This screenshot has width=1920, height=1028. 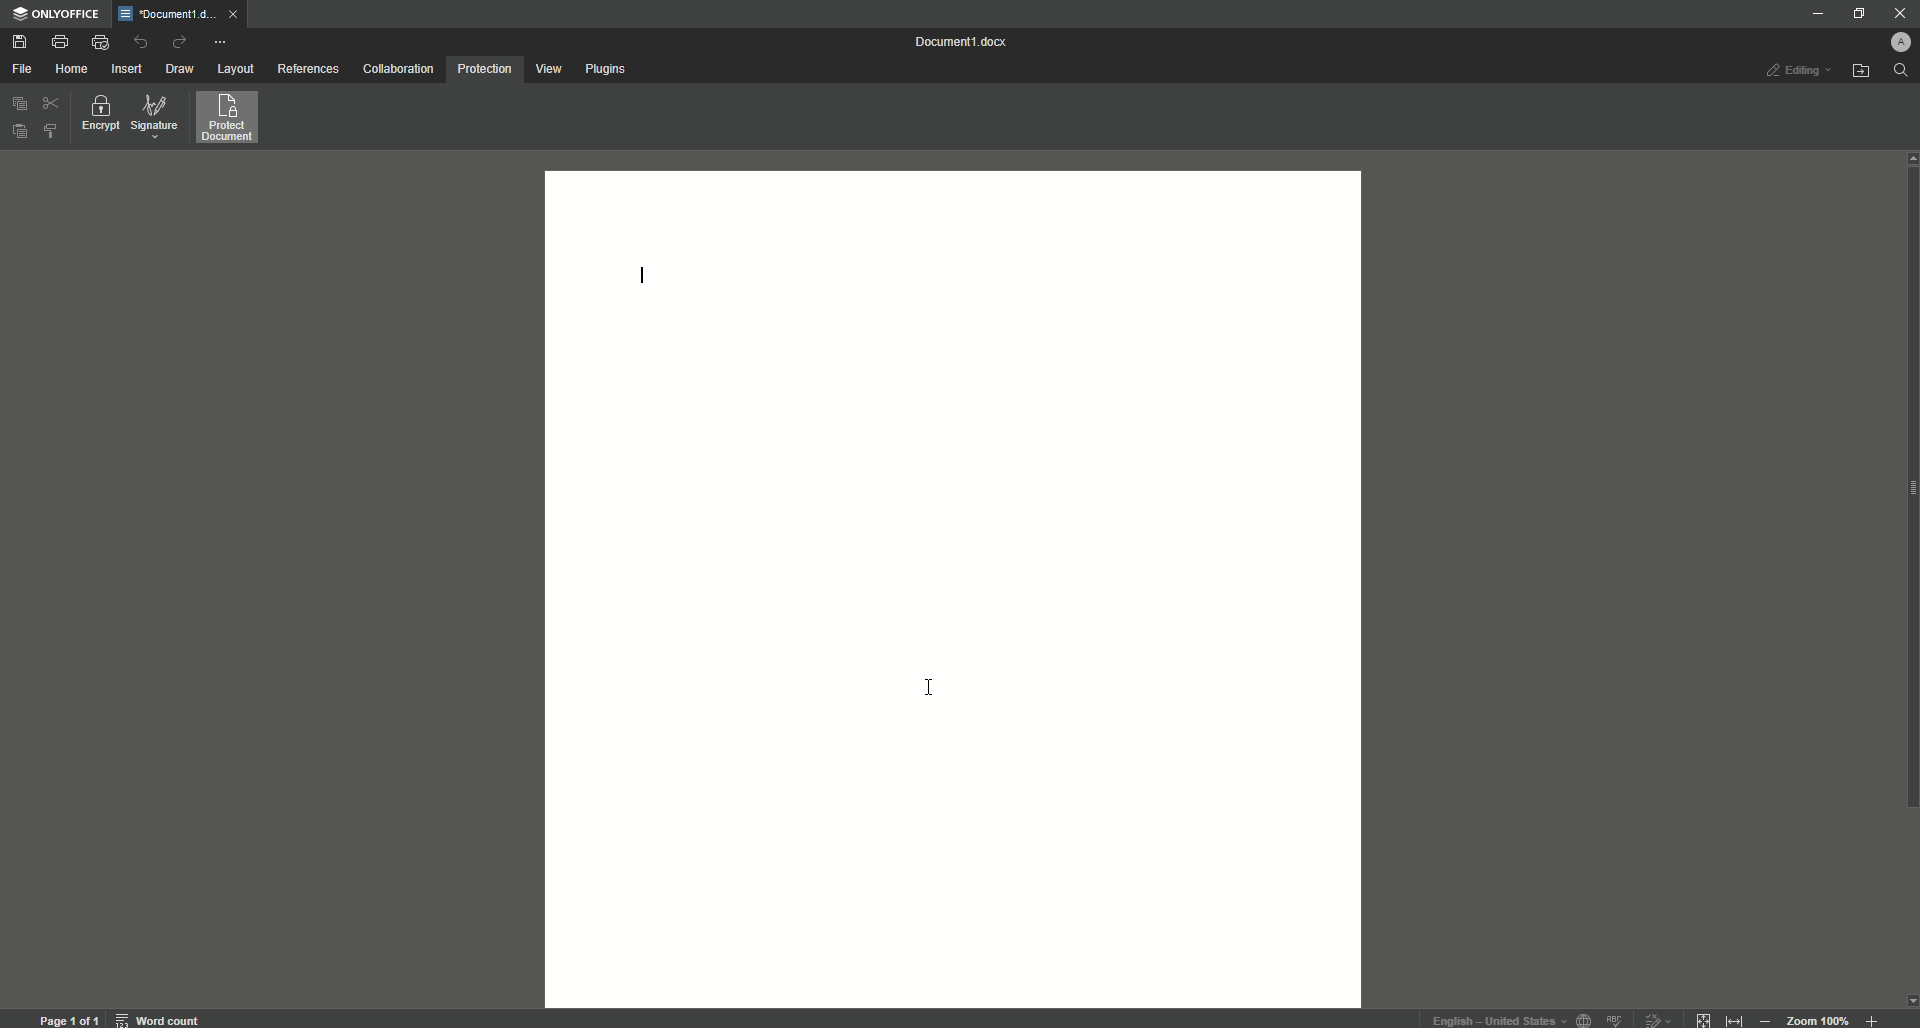 What do you see at coordinates (607, 68) in the screenshot?
I see `Plugins` at bounding box center [607, 68].